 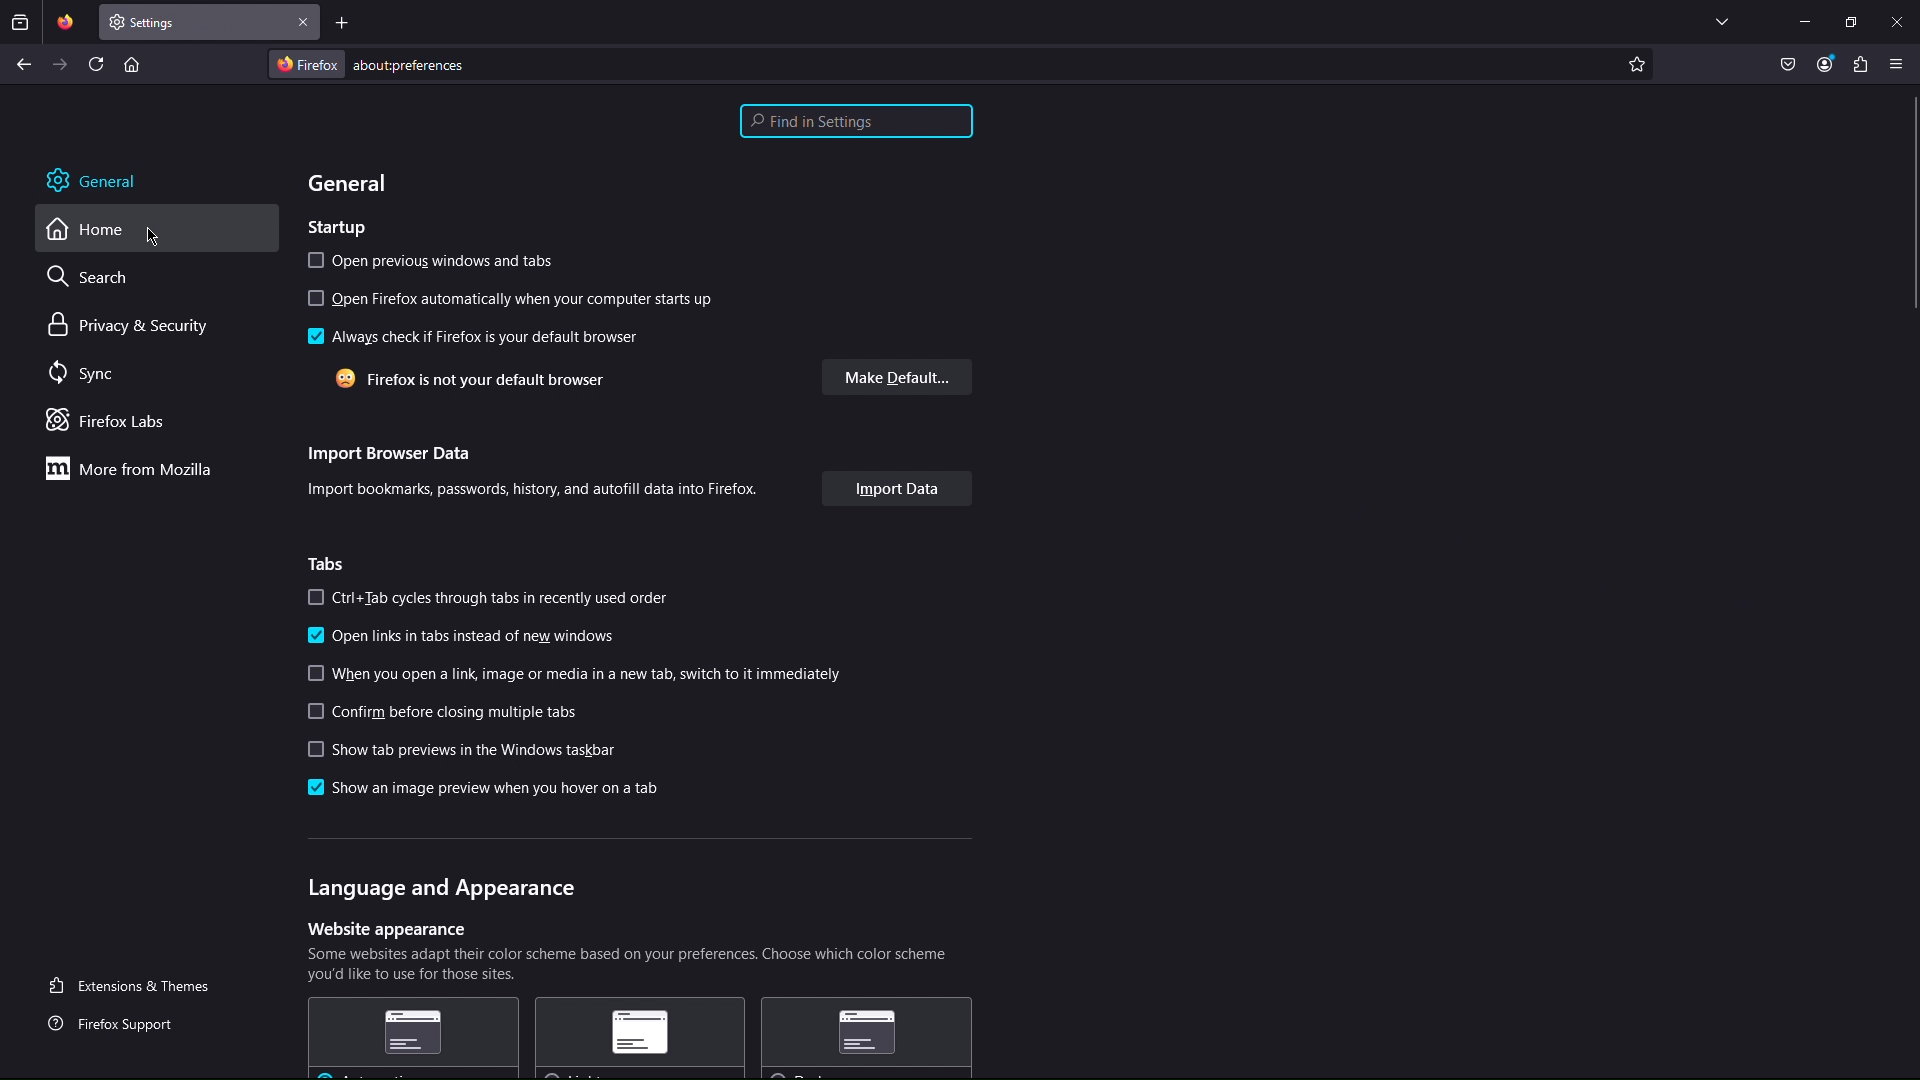 I want to click on Search, so click(x=91, y=276).